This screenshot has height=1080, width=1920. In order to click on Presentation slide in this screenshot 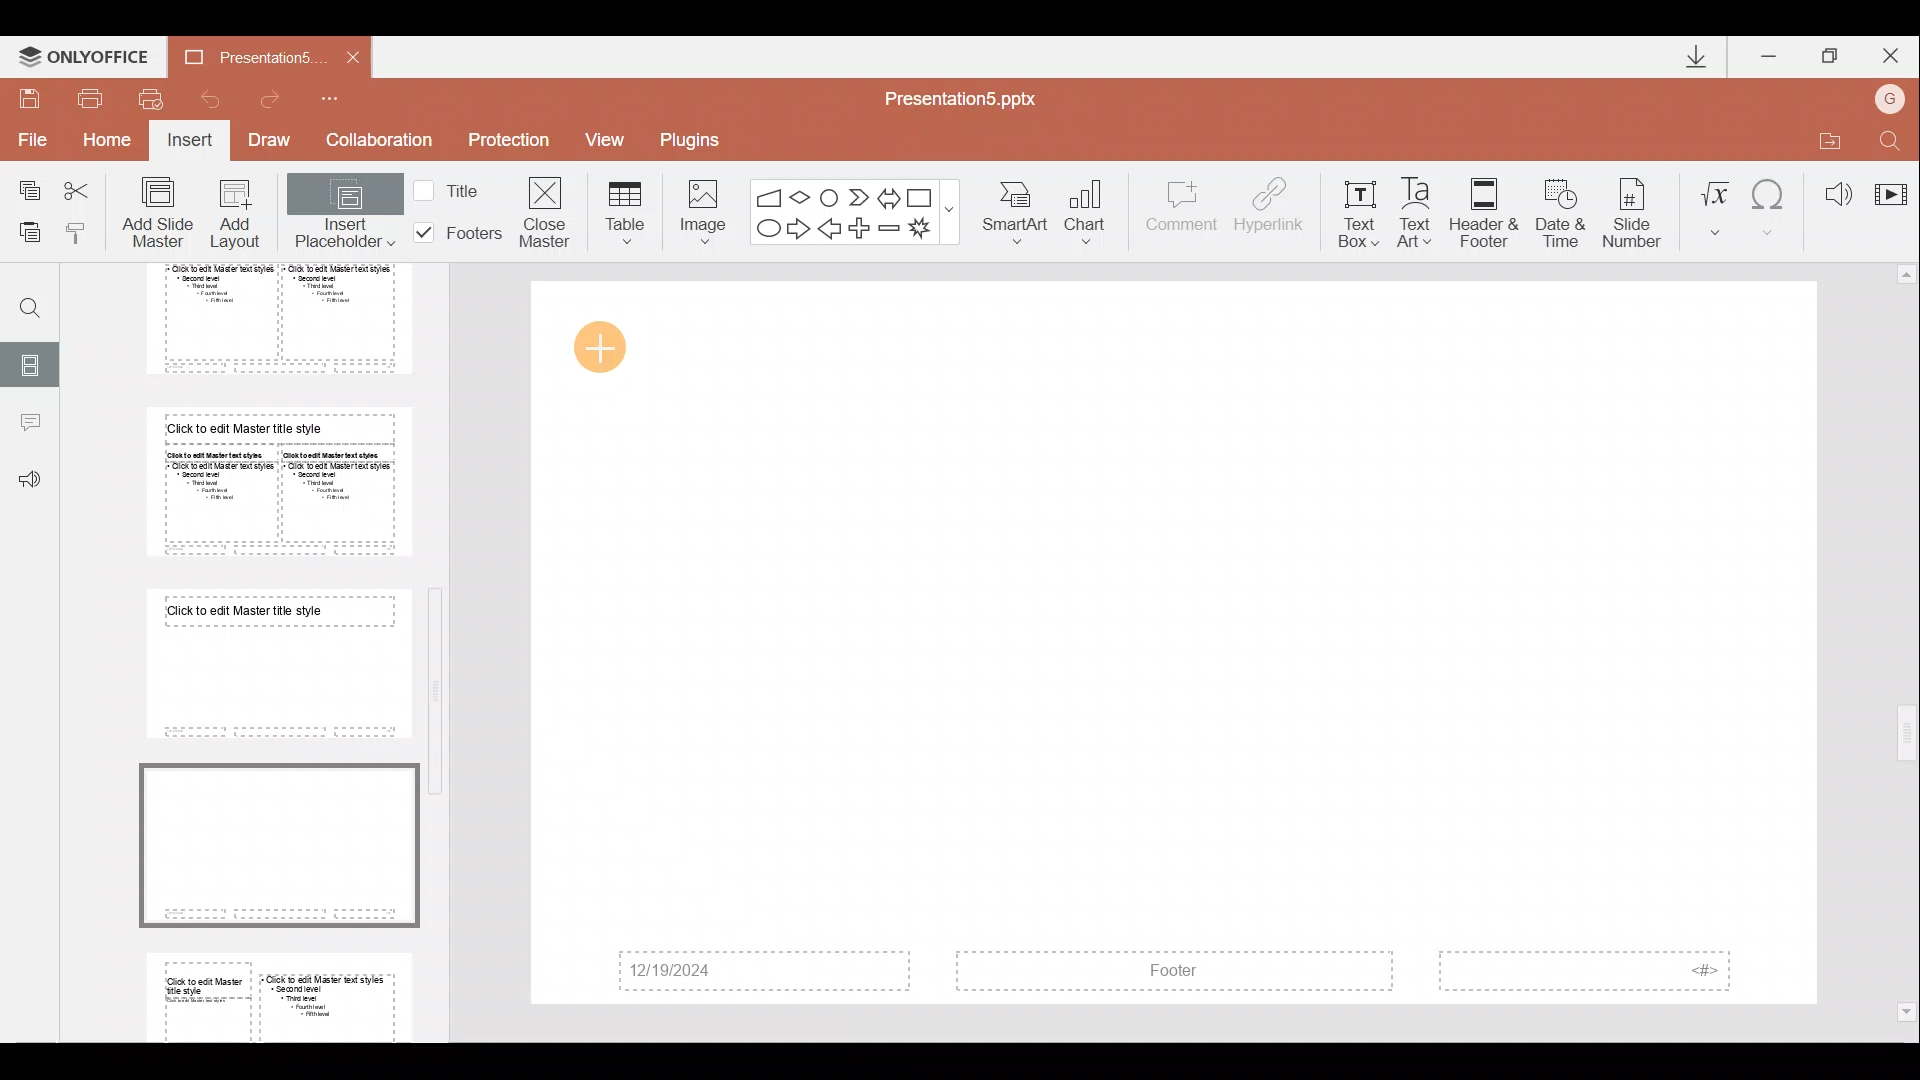, I will do `click(1176, 643)`.